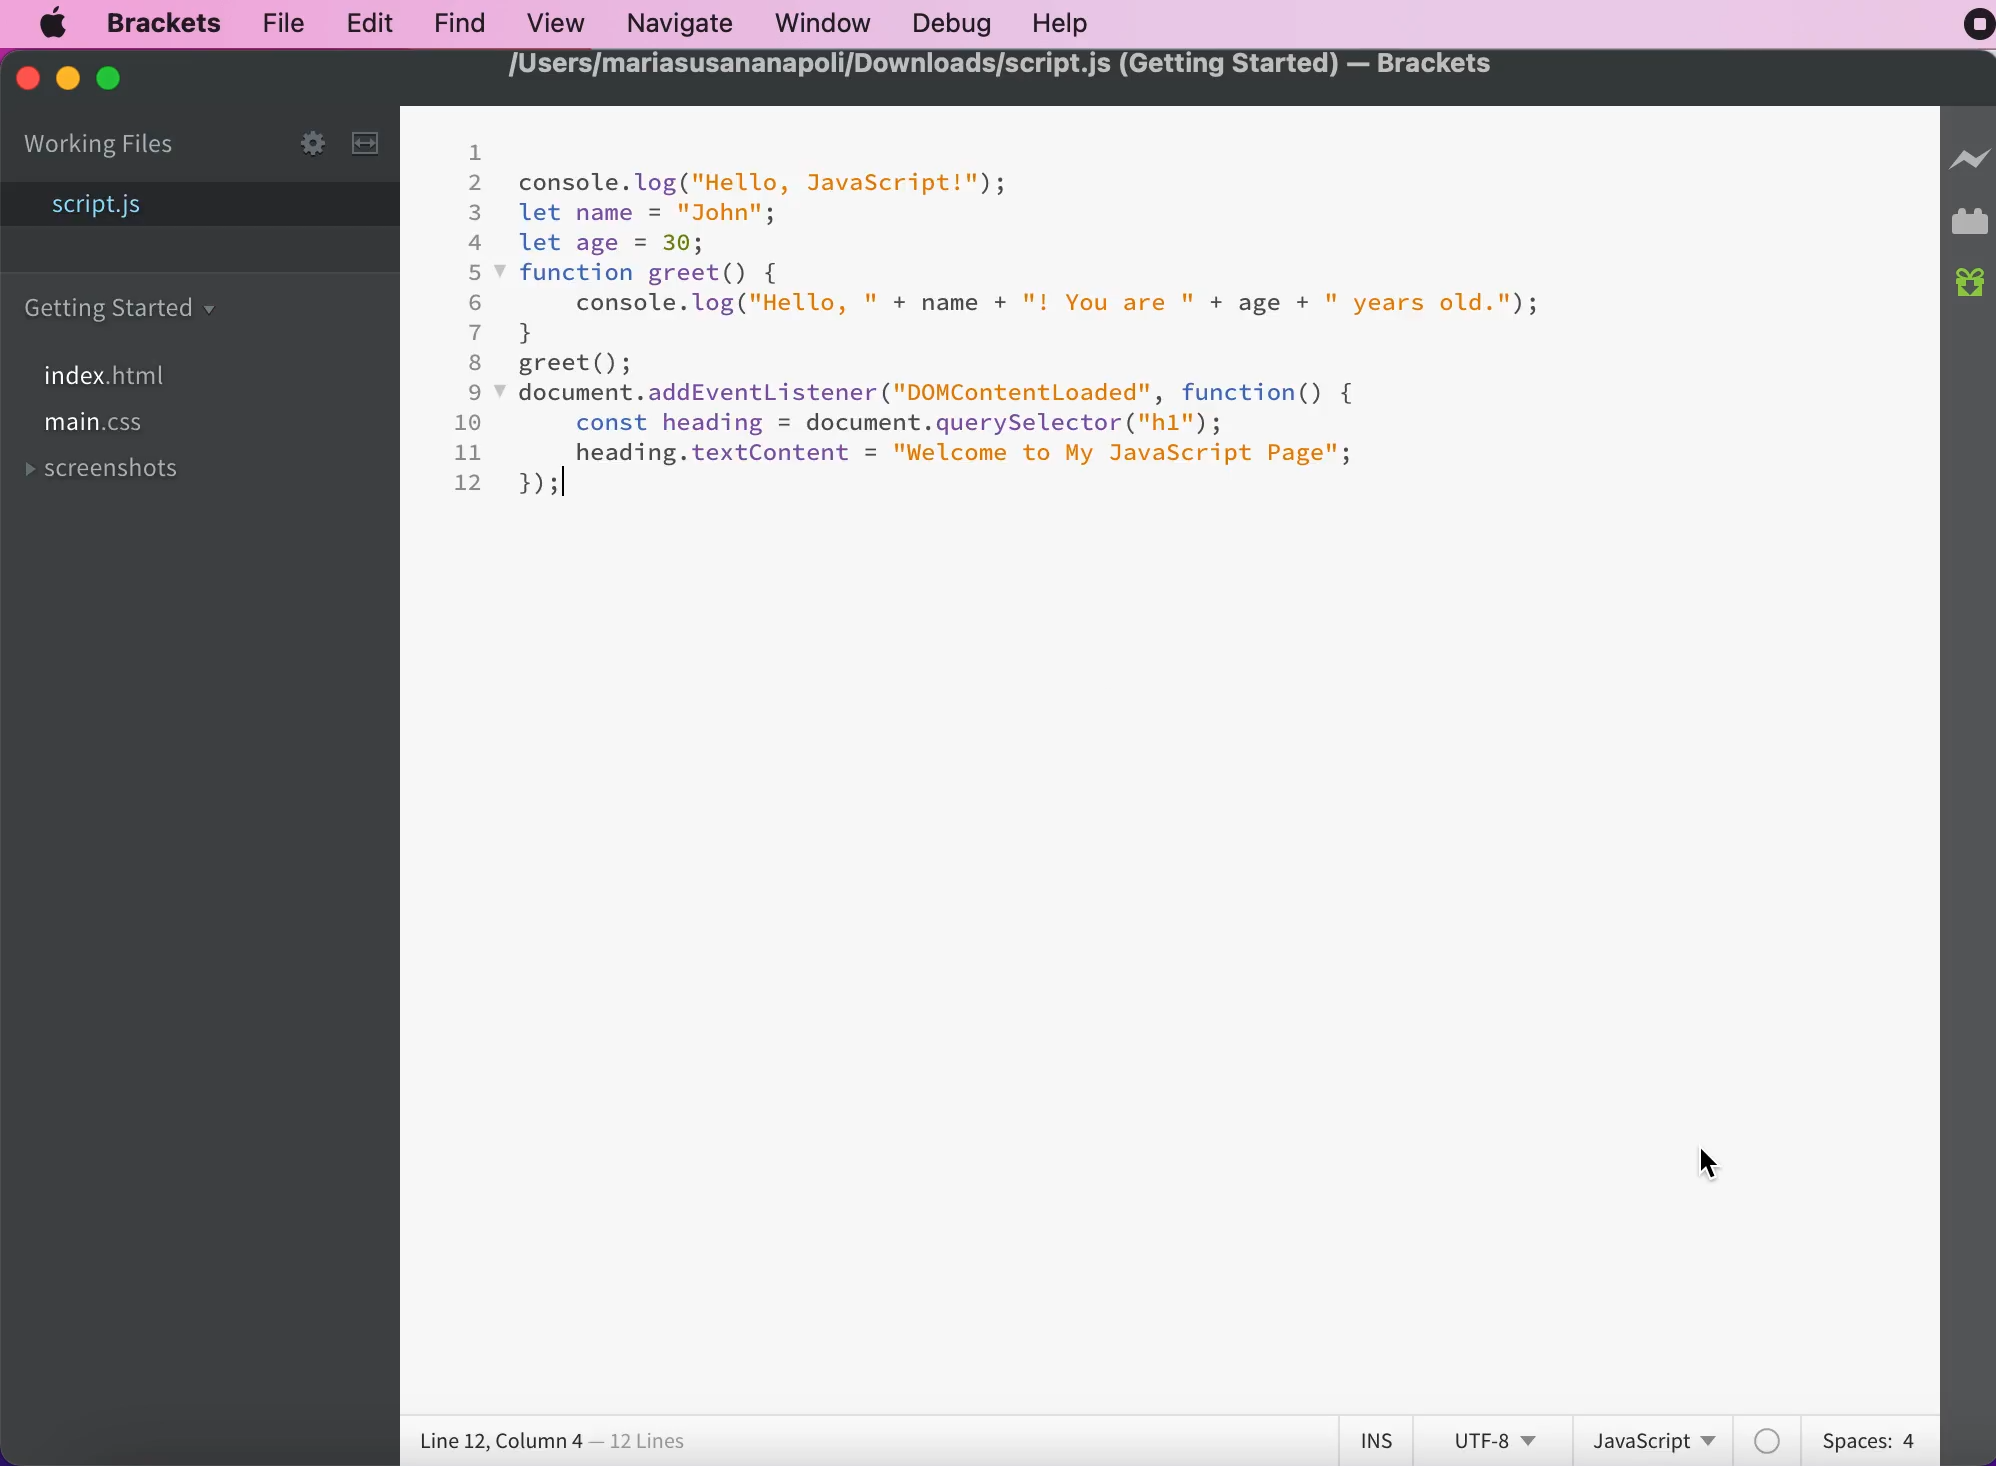 Image resolution: width=1996 pixels, height=1466 pixels. I want to click on line 12, column 4 - 12 lines, so click(555, 1442).